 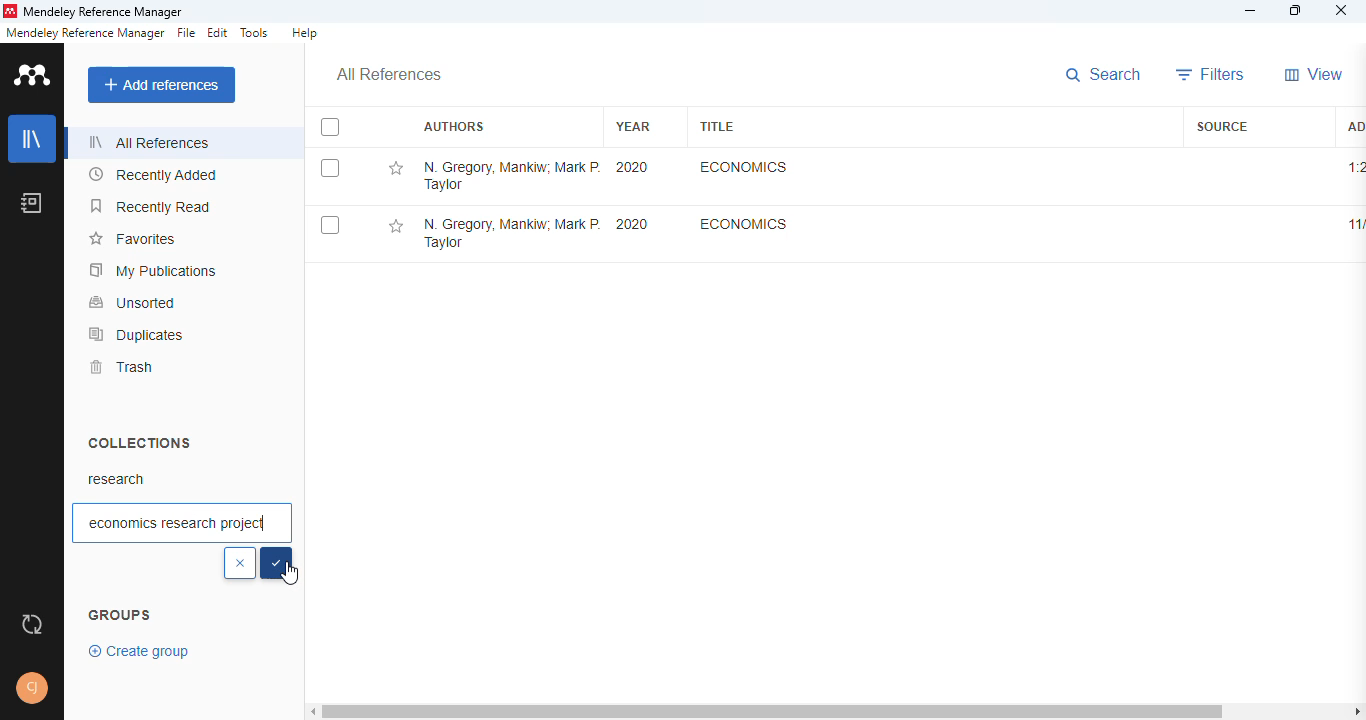 I want to click on horizontal scroll bar, so click(x=839, y=710).